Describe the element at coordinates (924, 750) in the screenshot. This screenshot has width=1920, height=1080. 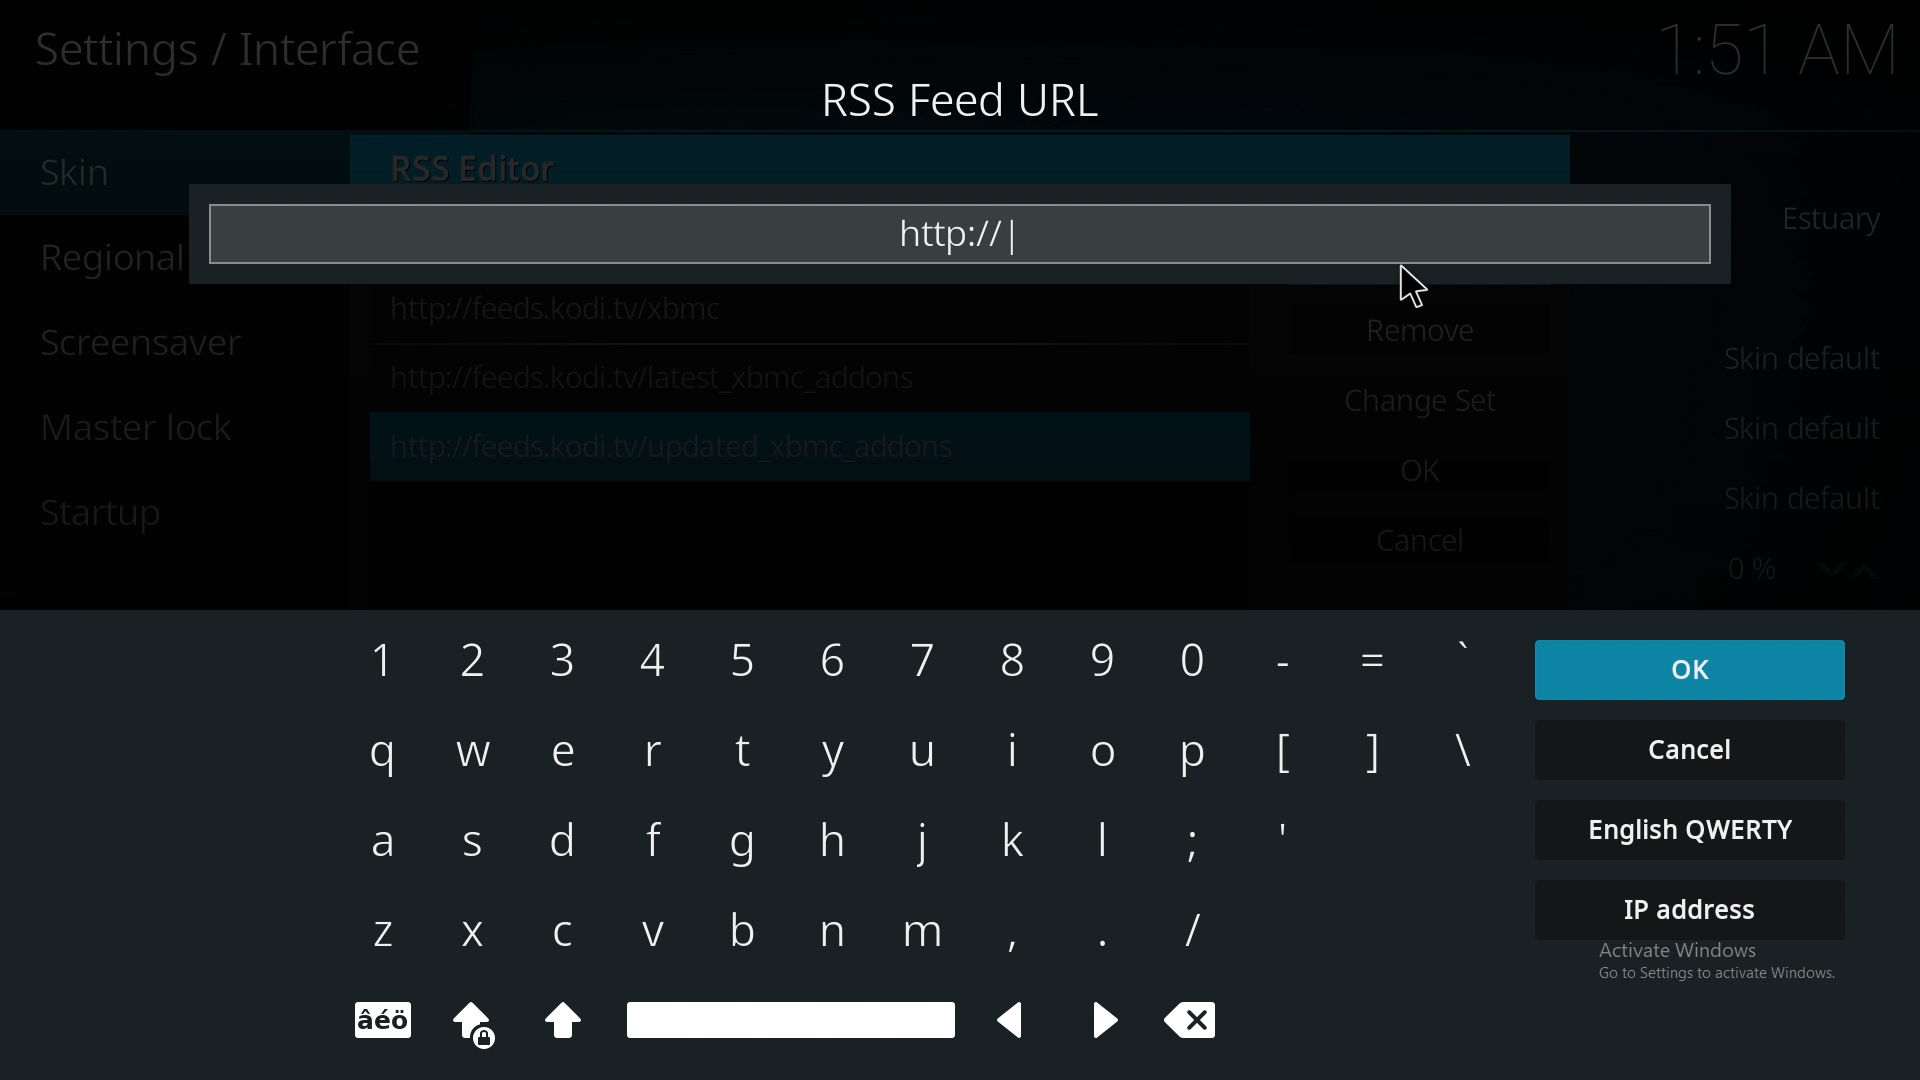
I see `keyboard Input` at that location.